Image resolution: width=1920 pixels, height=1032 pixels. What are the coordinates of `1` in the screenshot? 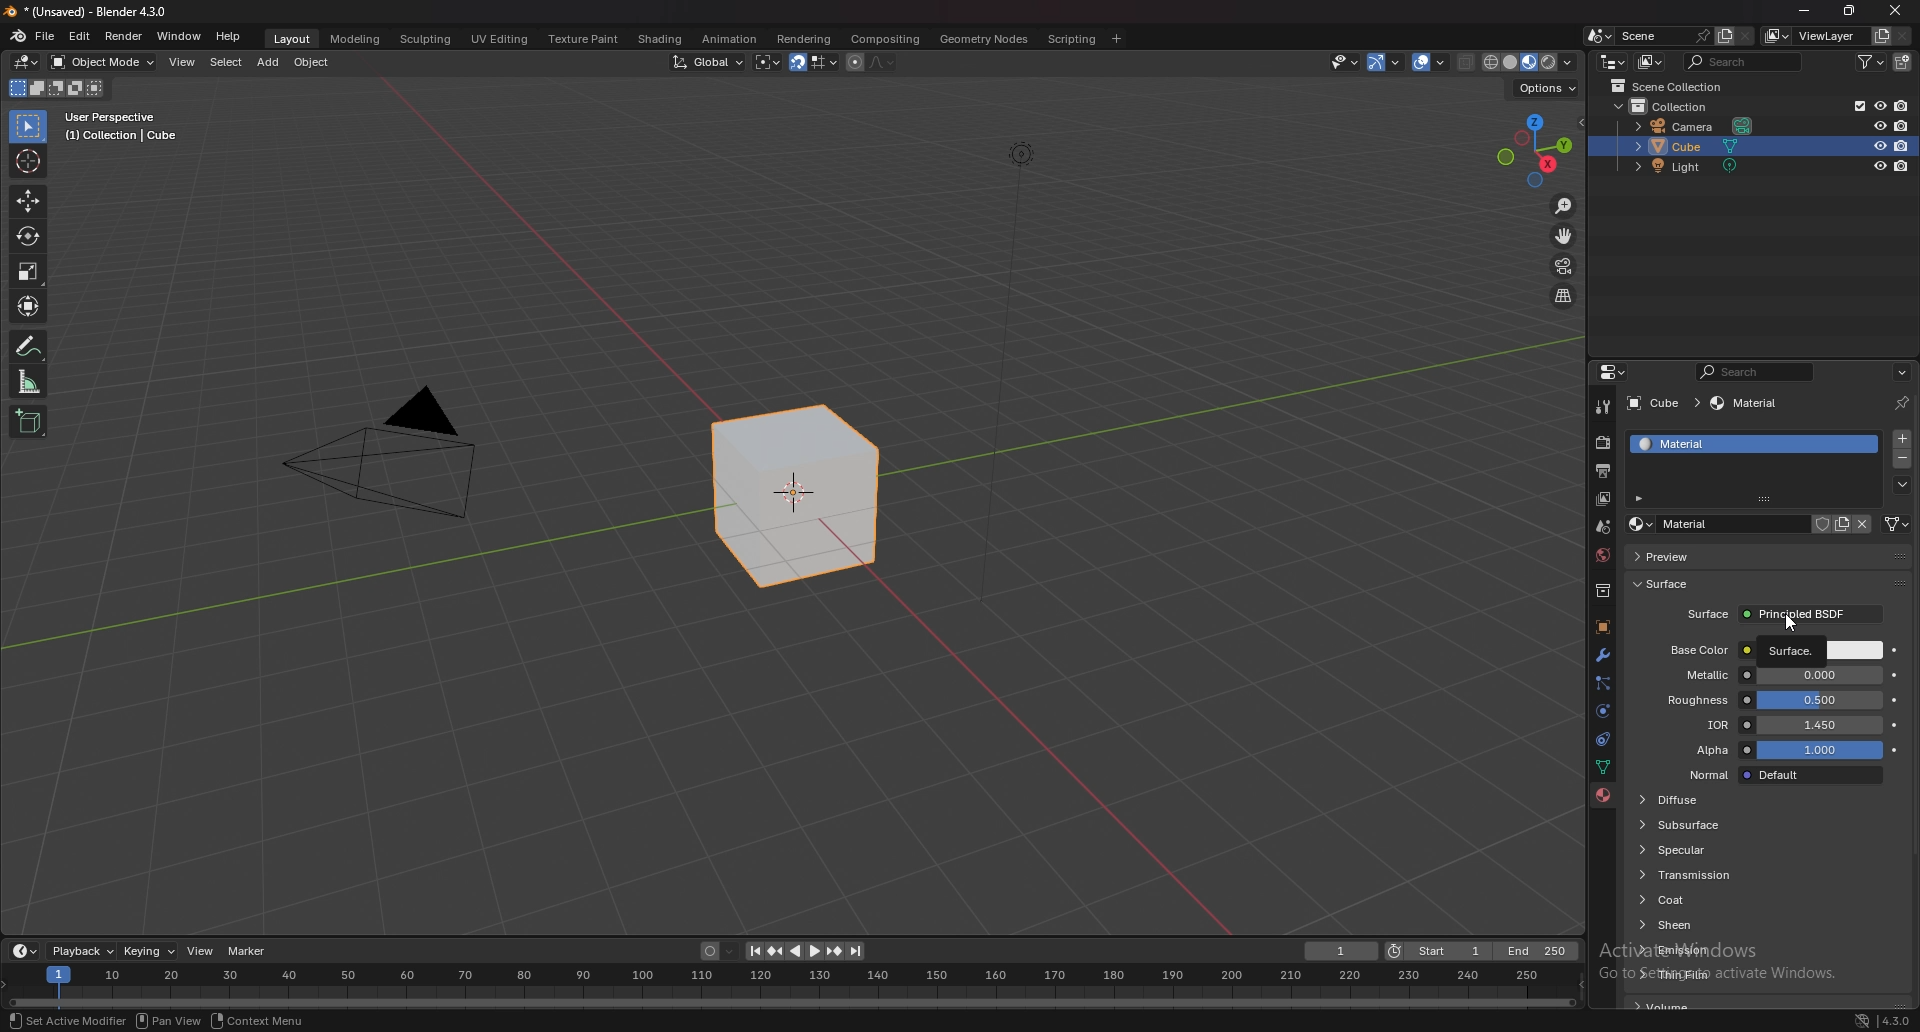 It's located at (1342, 951).